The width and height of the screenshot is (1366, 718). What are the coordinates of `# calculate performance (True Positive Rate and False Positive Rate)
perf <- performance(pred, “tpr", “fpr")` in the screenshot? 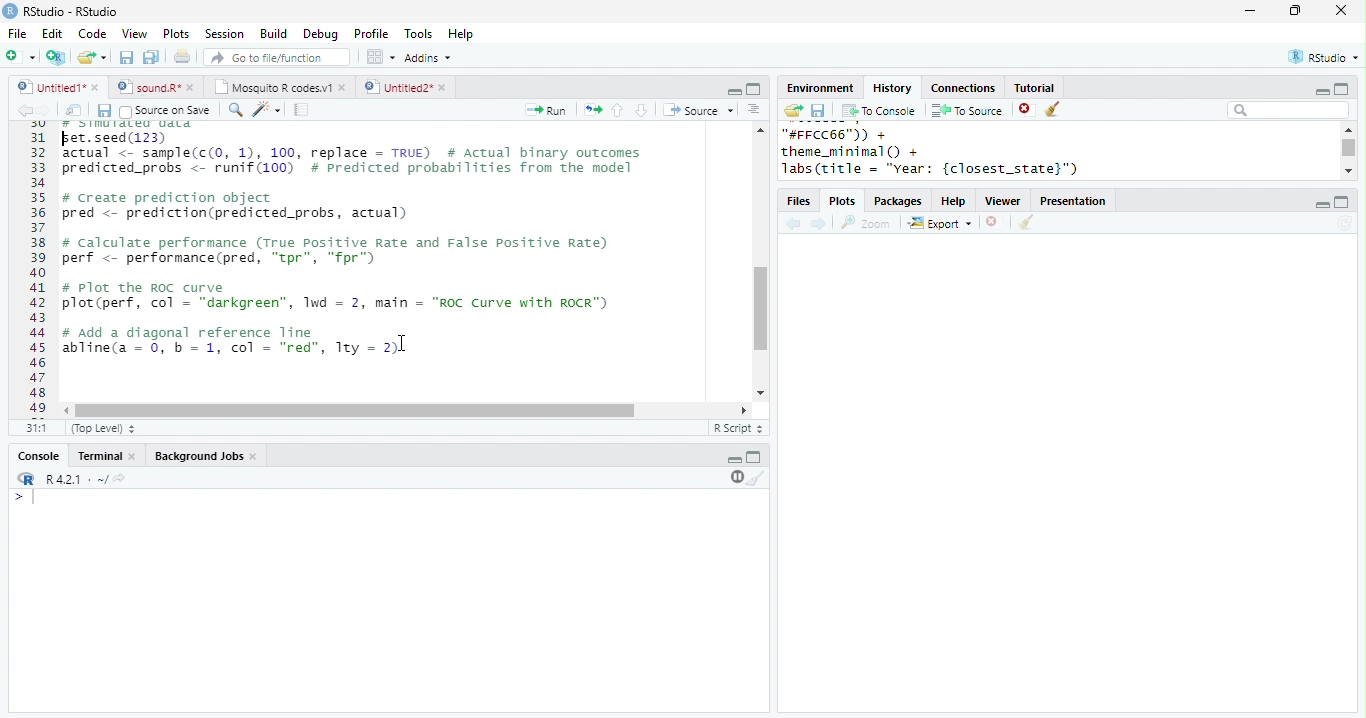 It's located at (334, 251).